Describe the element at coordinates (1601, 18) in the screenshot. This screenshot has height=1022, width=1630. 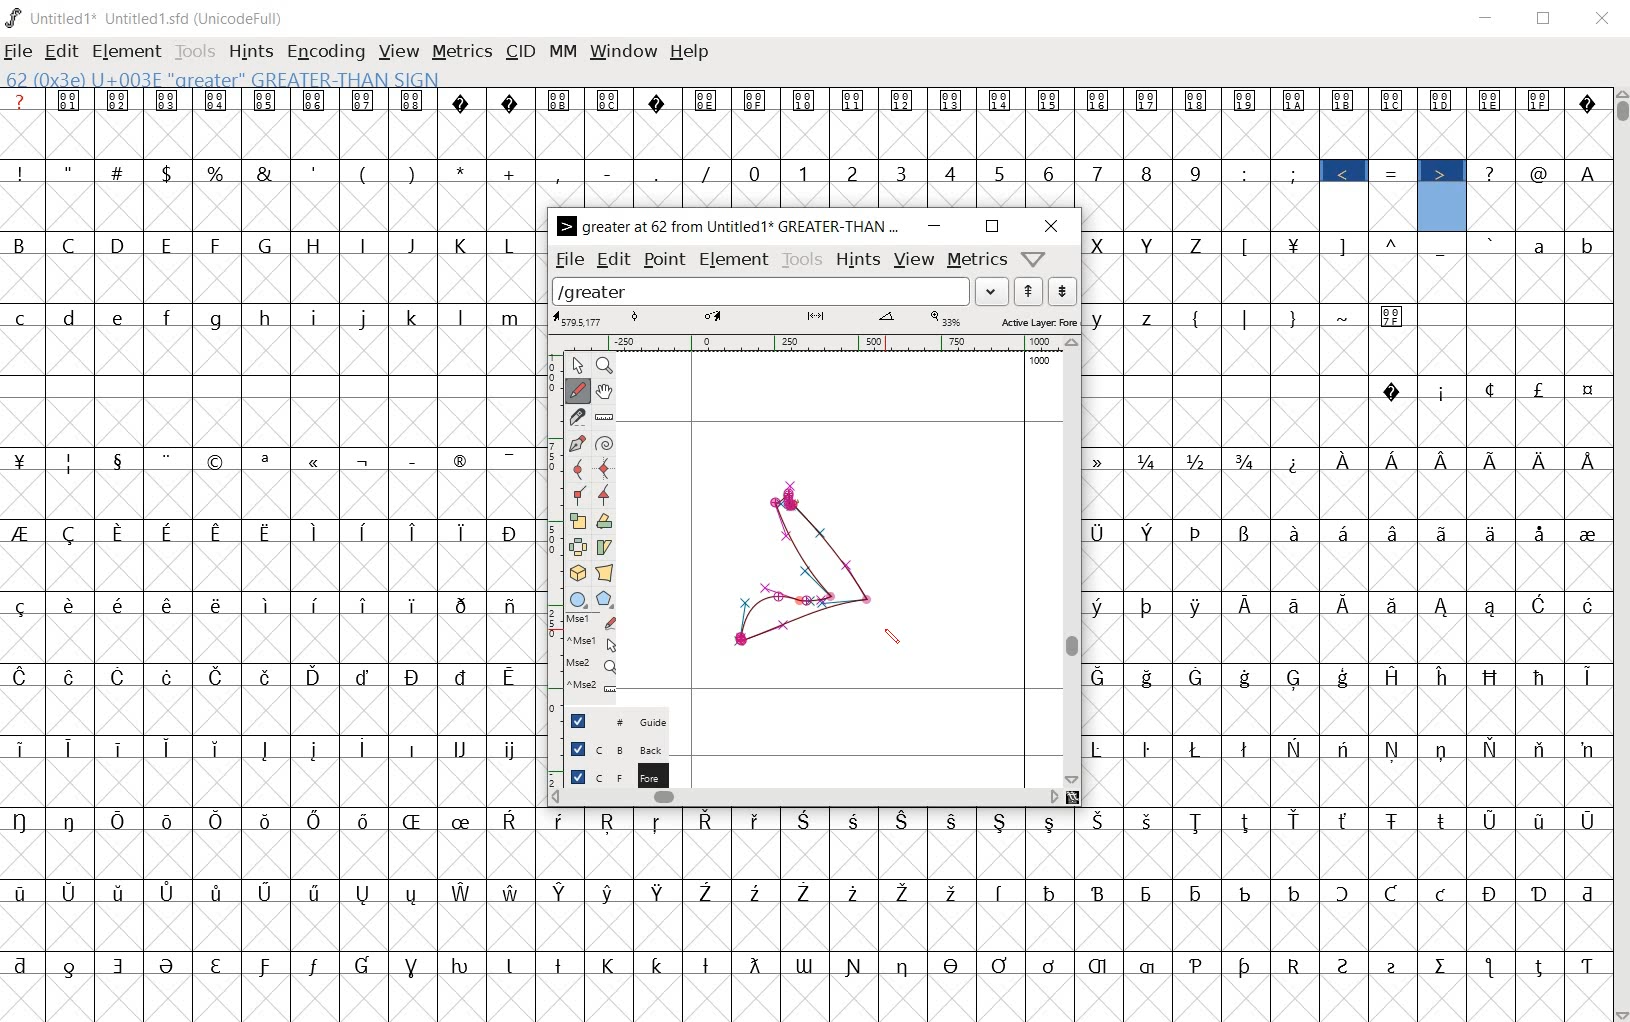
I see `close` at that location.